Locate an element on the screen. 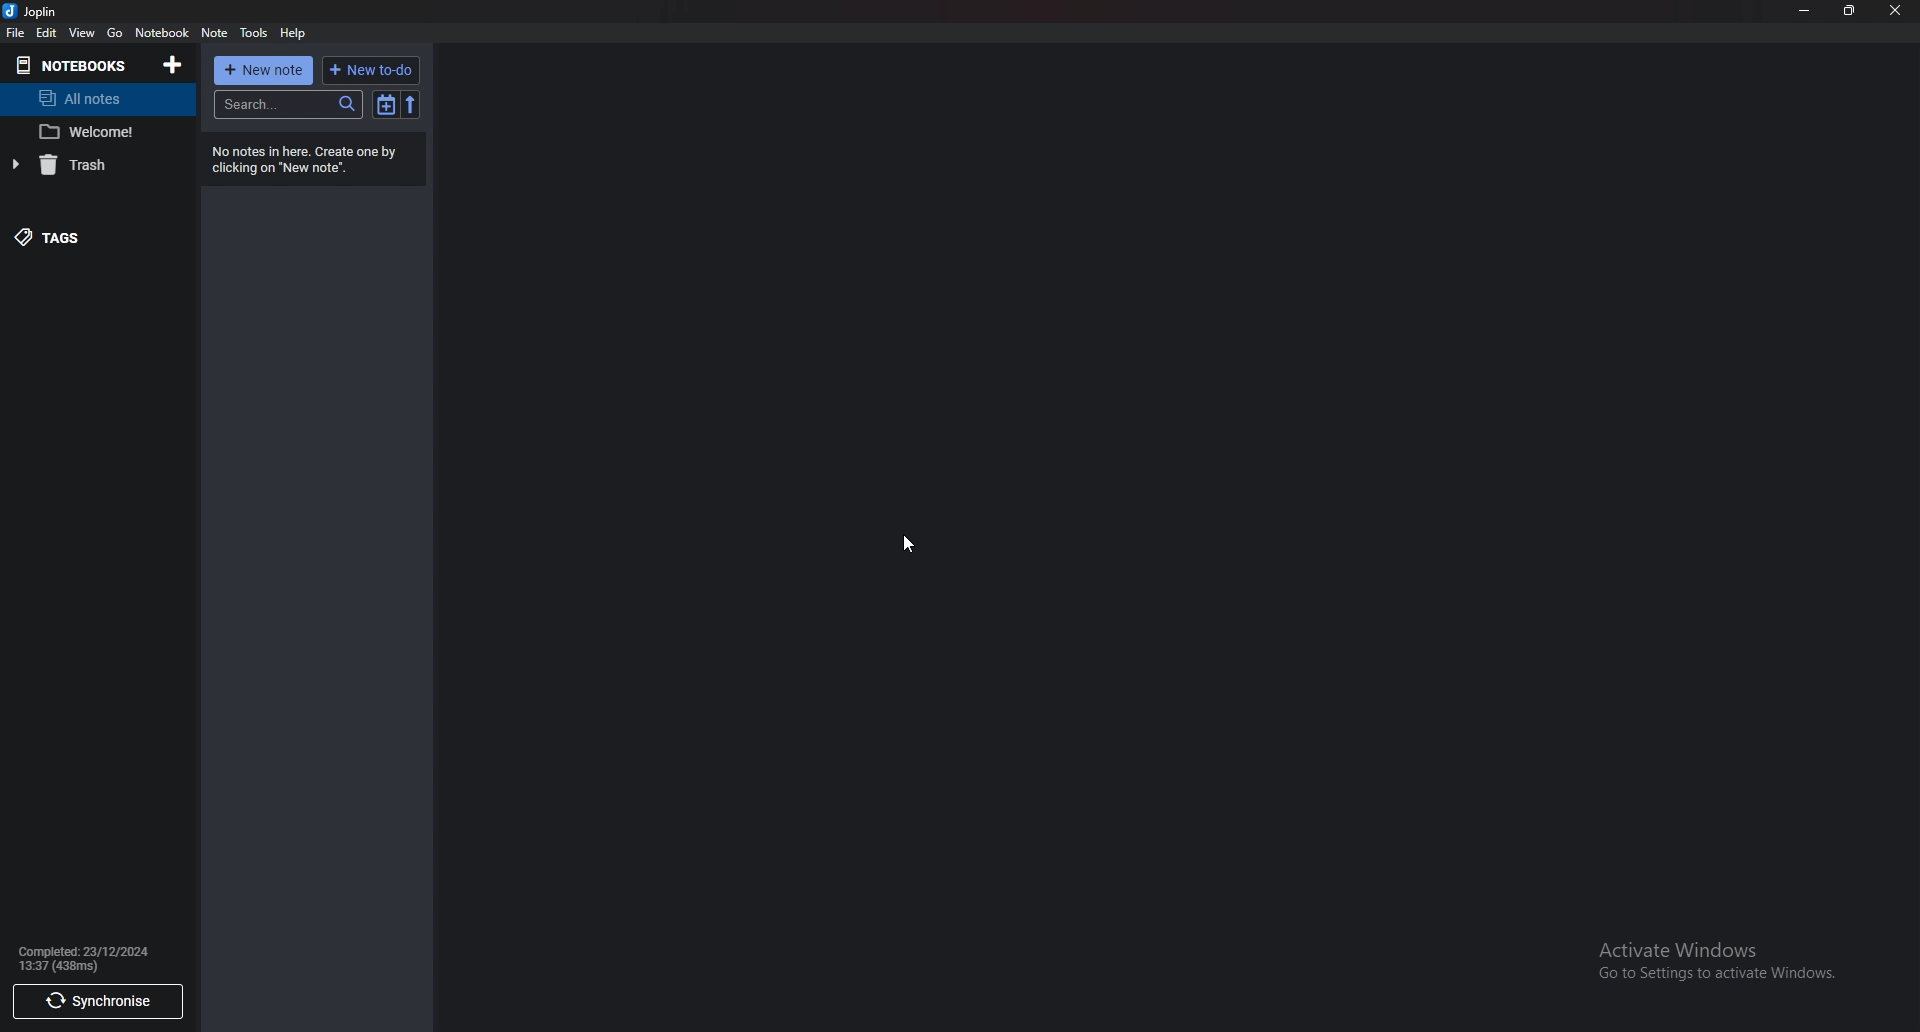 This screenshot has width=1920, height=1032. trash is located at coordinates (88, 165).